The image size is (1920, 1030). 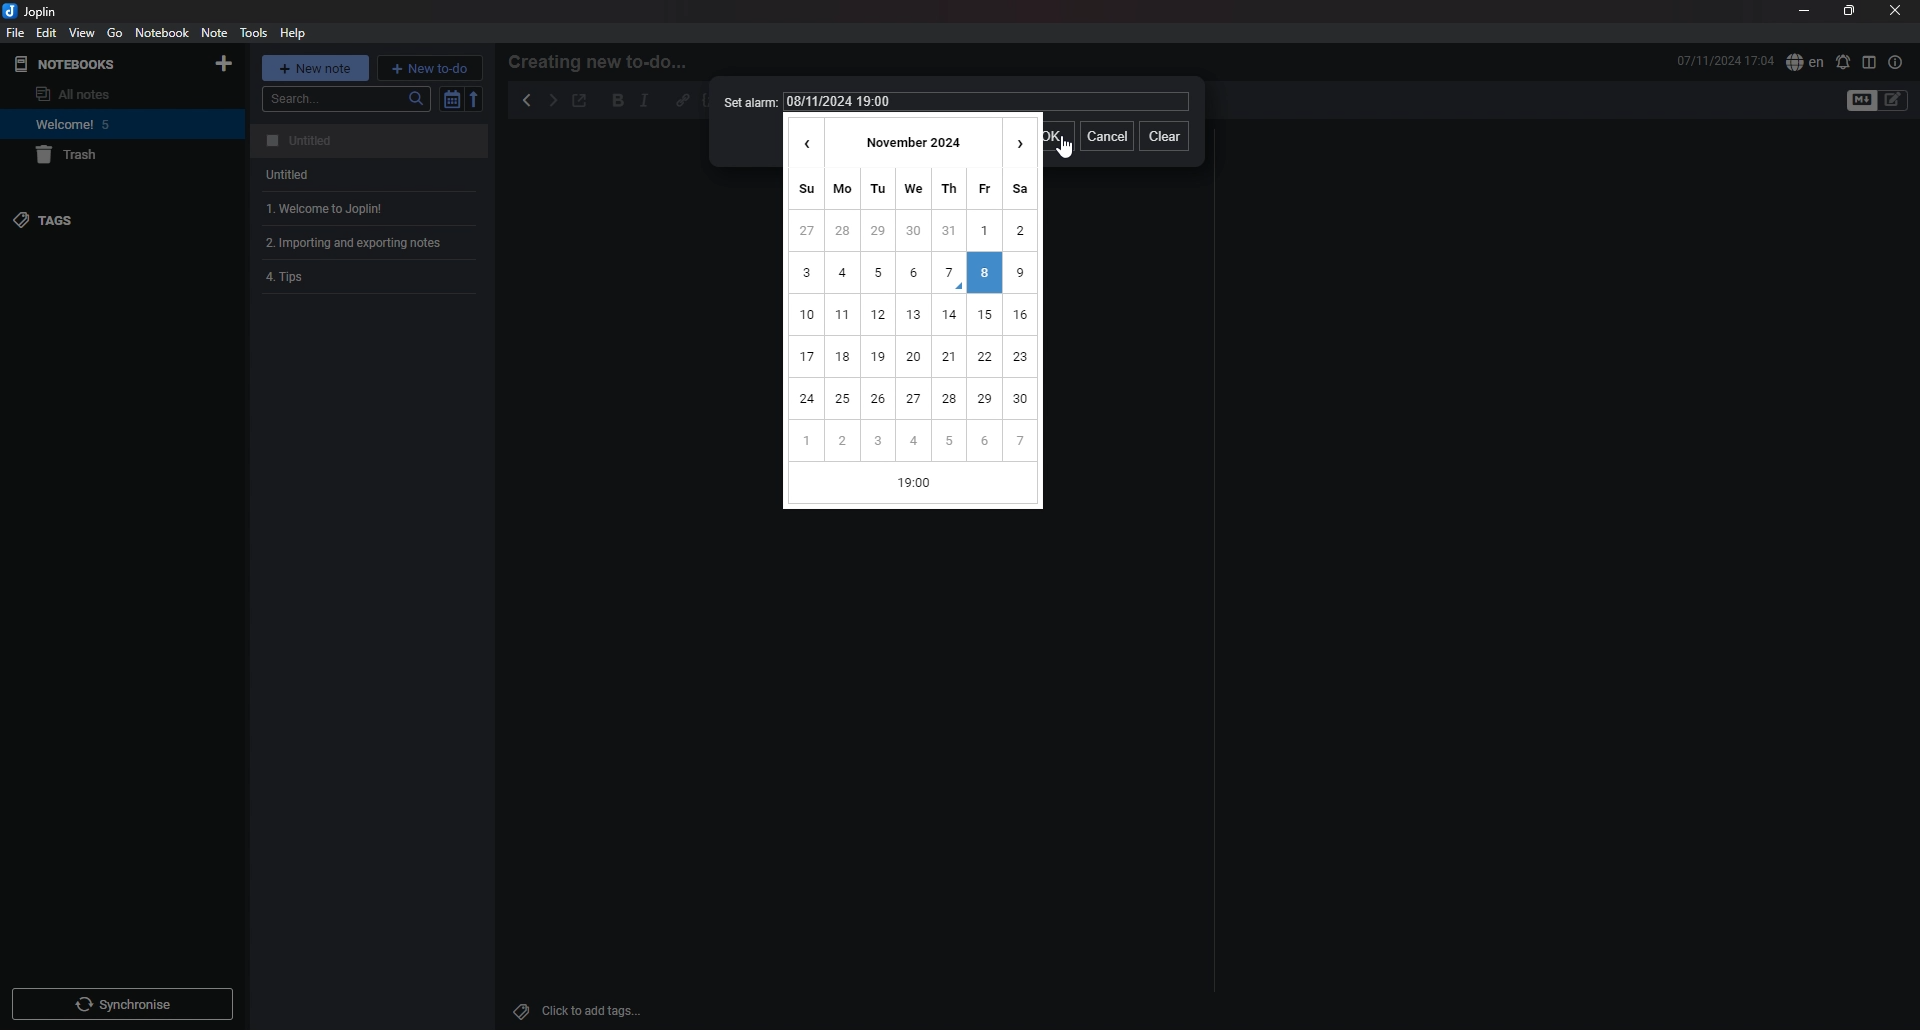 What do you see at coordinates (1059, 135) in the screenshot?
I see `ok` at bounding box center [1059, 135].